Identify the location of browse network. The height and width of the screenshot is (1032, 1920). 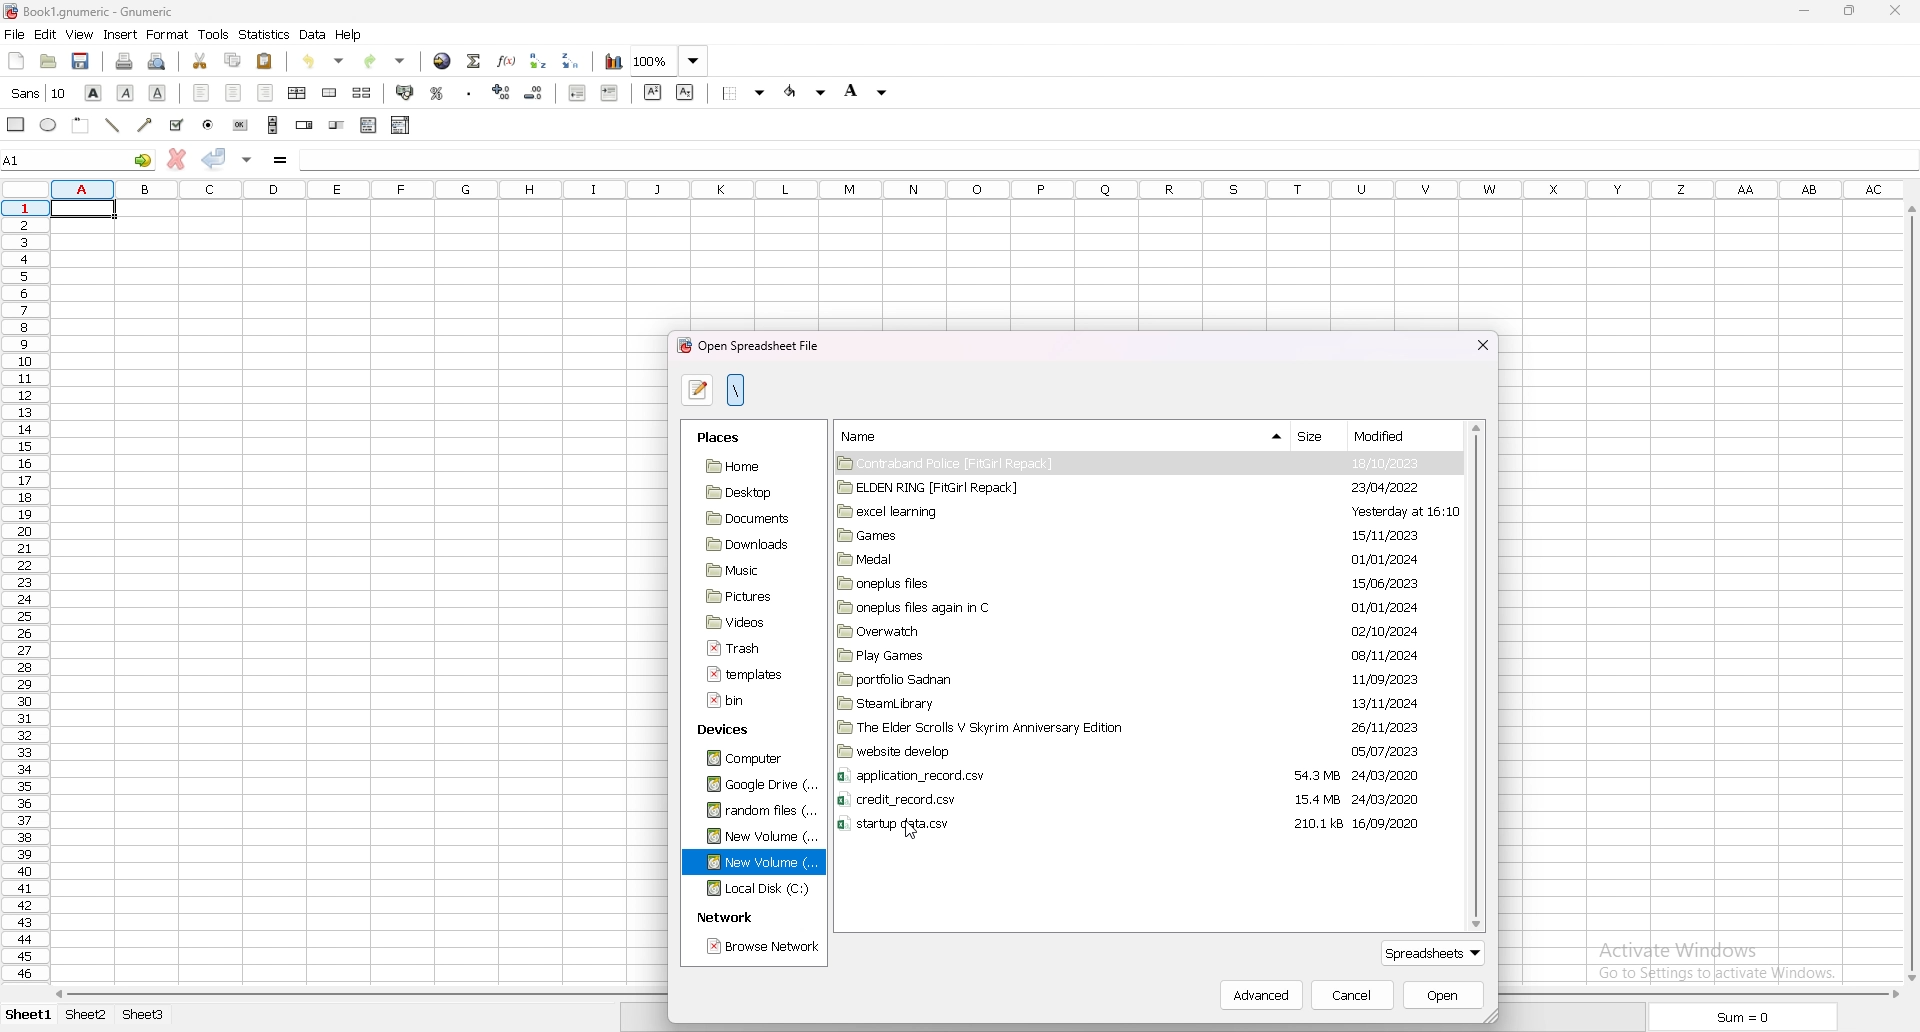
(760, 948).